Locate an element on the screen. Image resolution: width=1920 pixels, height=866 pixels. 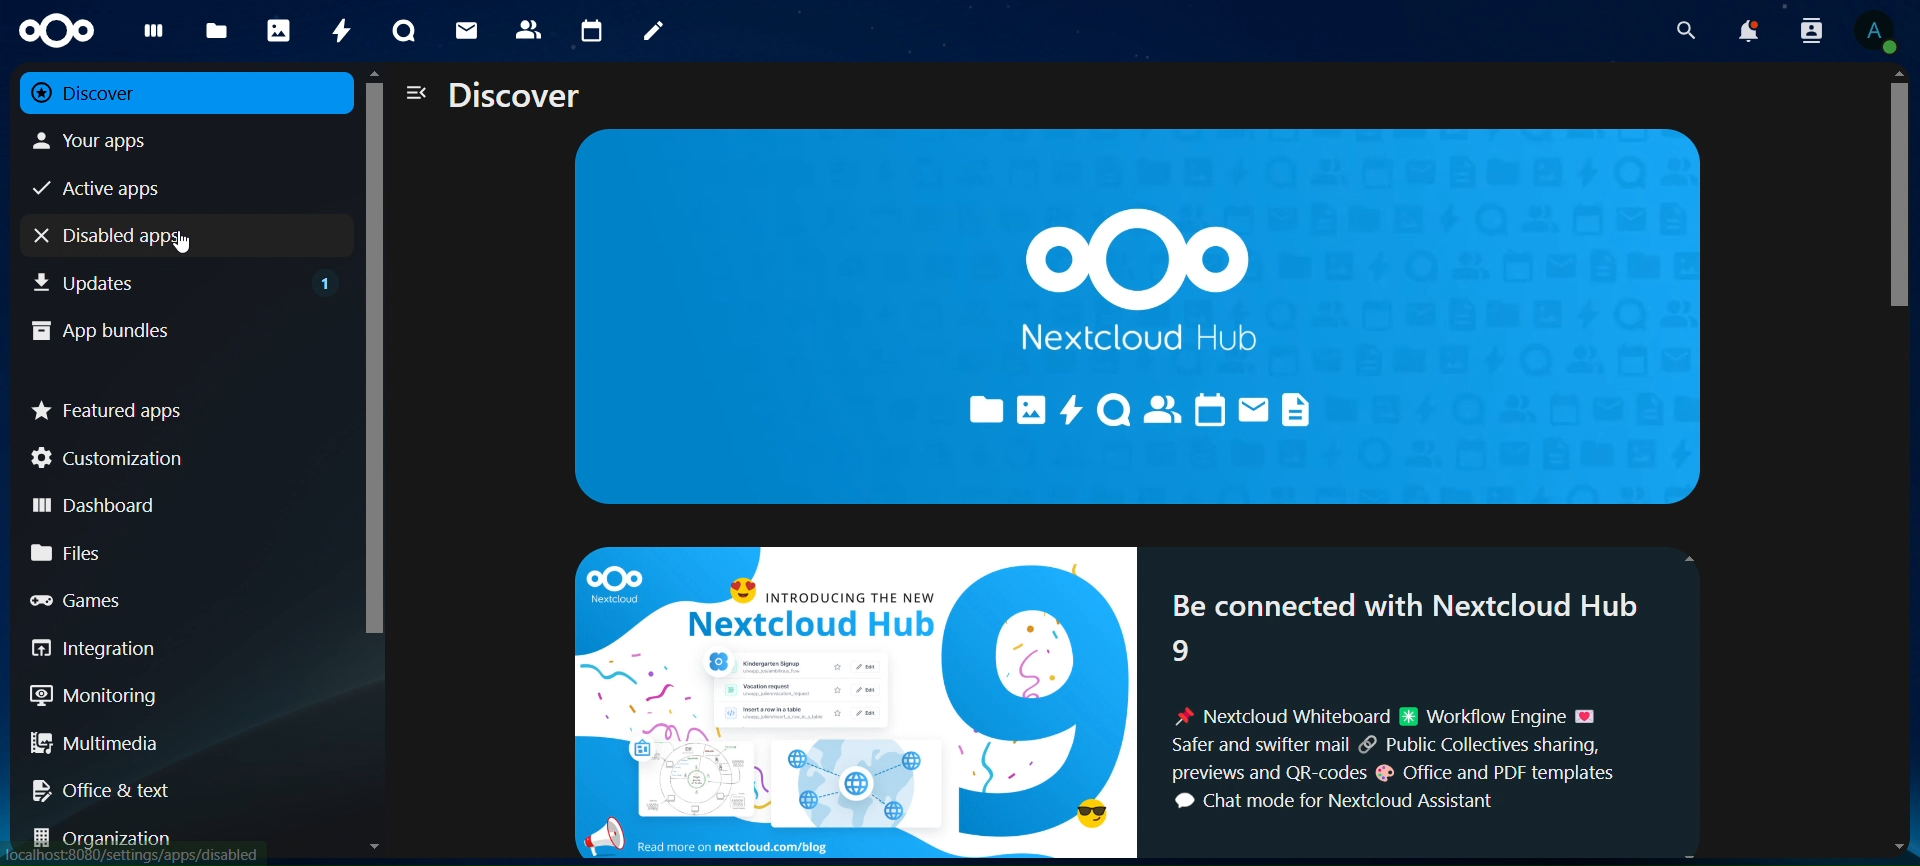
notification is located at coordinates (1747, 32).